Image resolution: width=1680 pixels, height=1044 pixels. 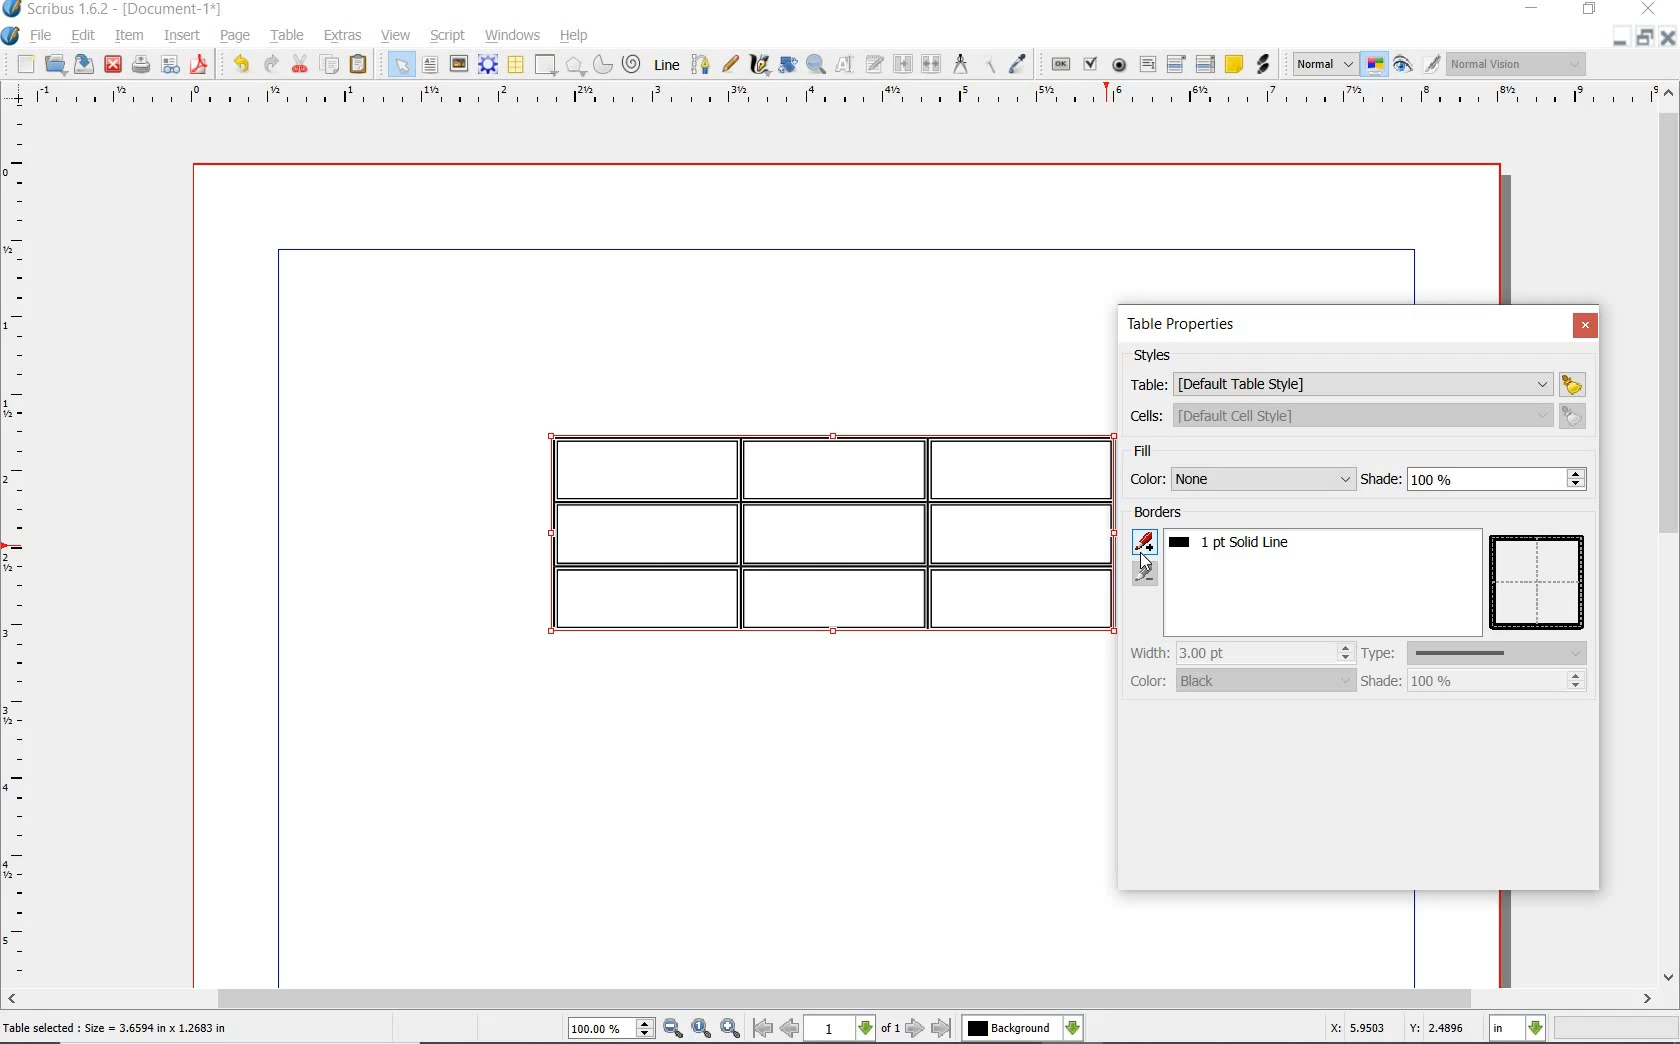 I want to click on image frame, so click(x=459, y=65).